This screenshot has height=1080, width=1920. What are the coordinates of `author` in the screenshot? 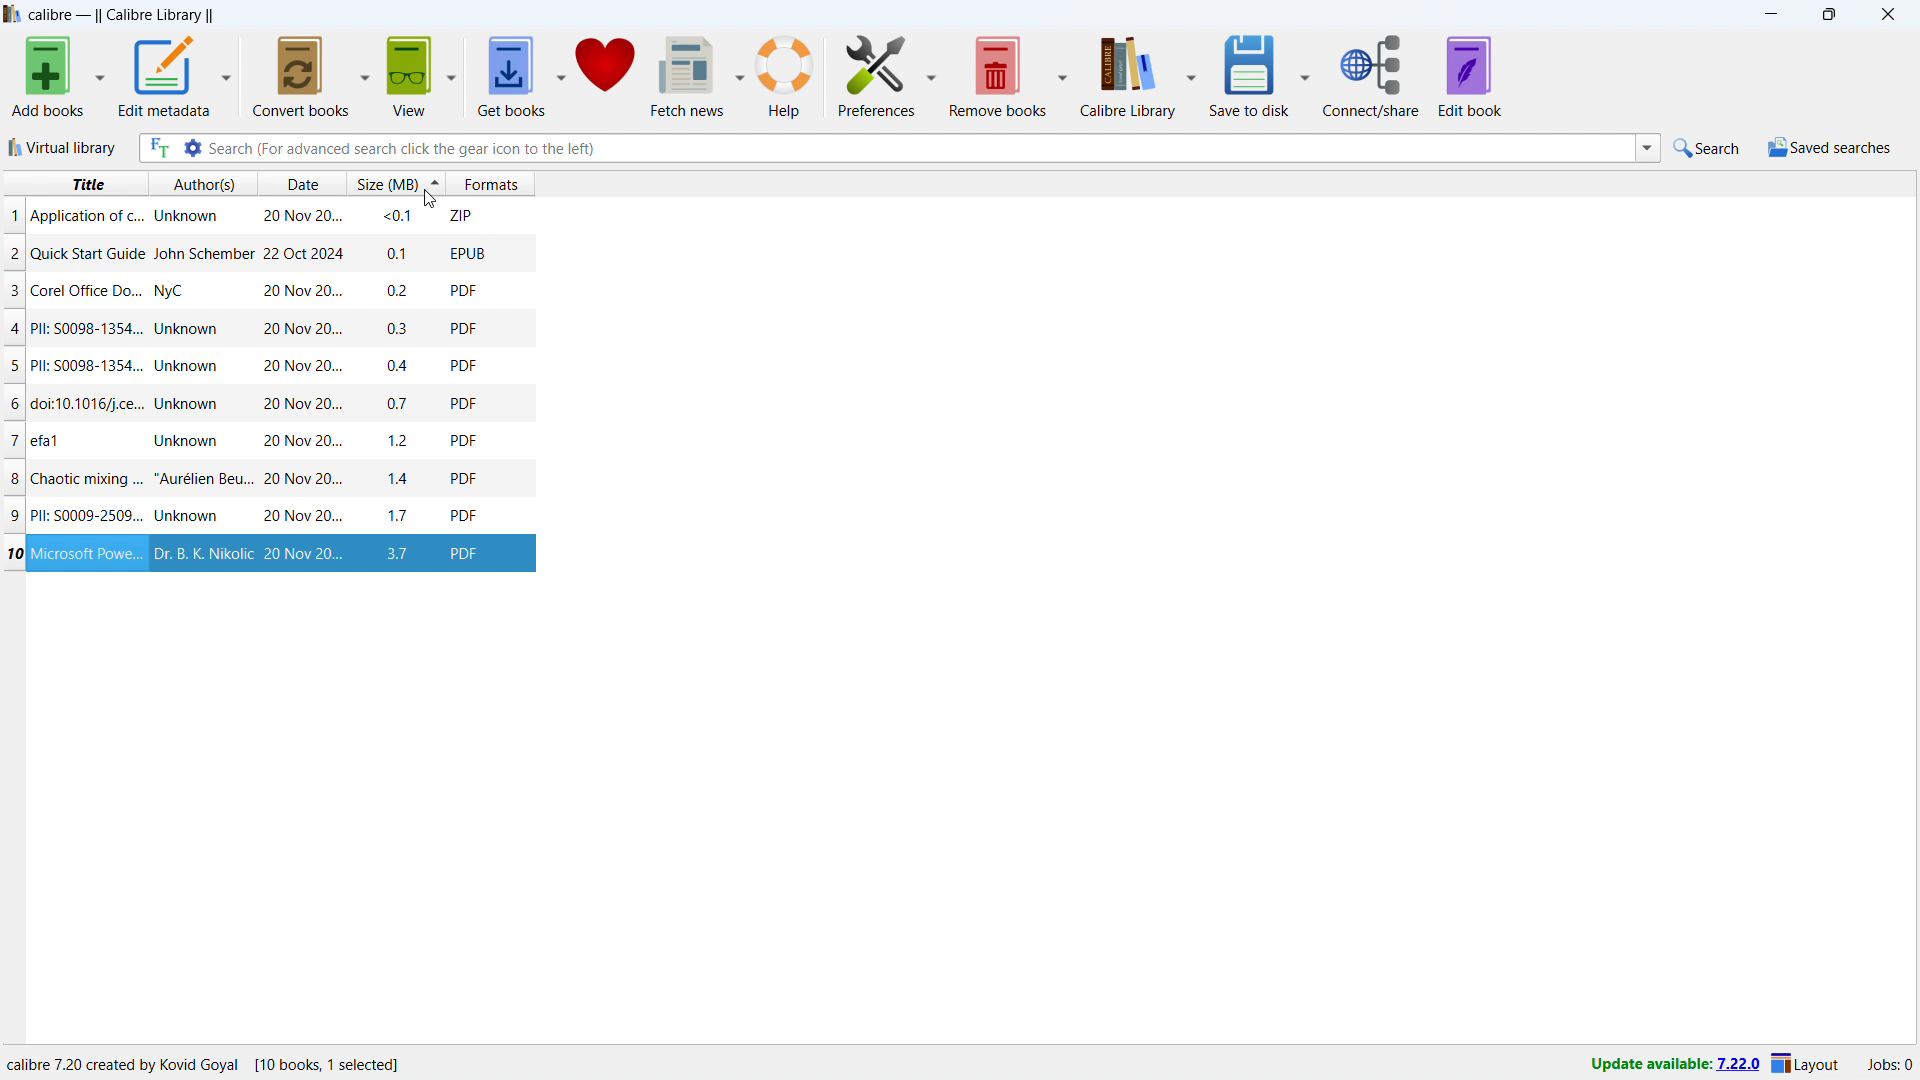 It's located at (189, 515).